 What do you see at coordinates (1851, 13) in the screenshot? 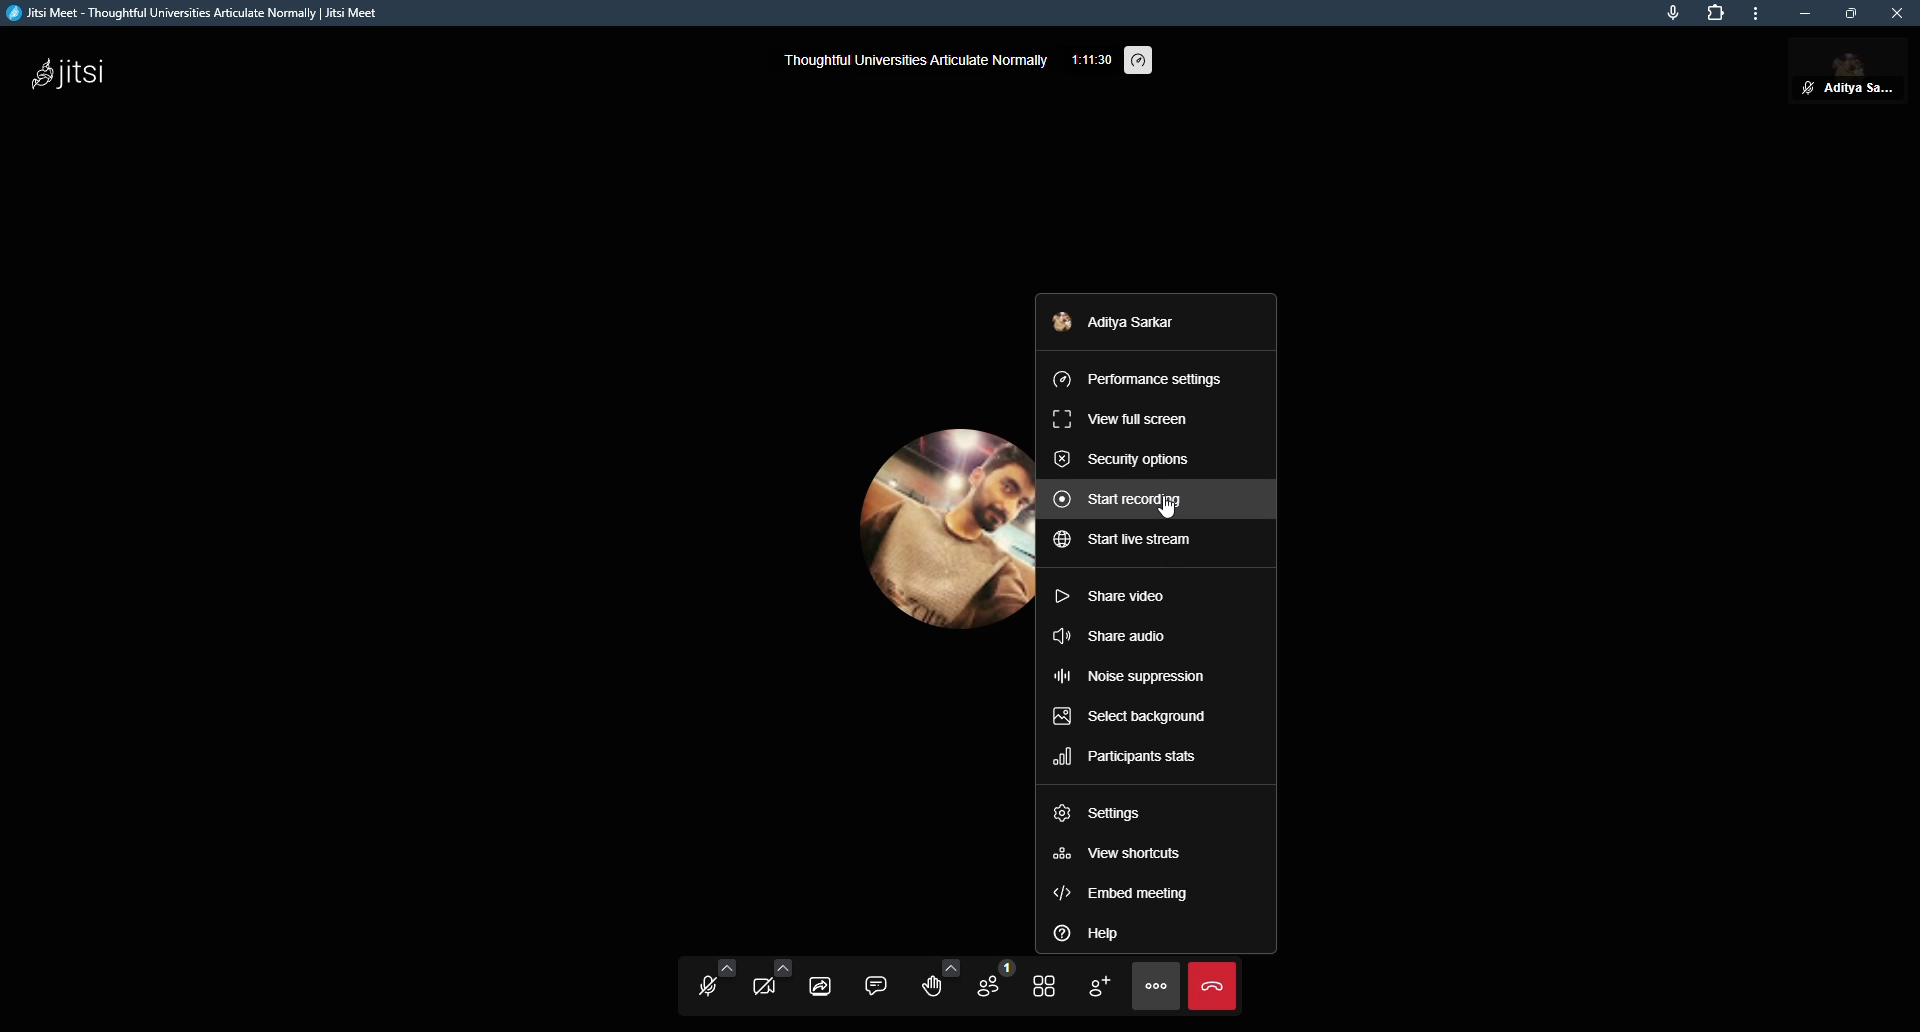
I see `maximize` at bounding box center [1851, 13].